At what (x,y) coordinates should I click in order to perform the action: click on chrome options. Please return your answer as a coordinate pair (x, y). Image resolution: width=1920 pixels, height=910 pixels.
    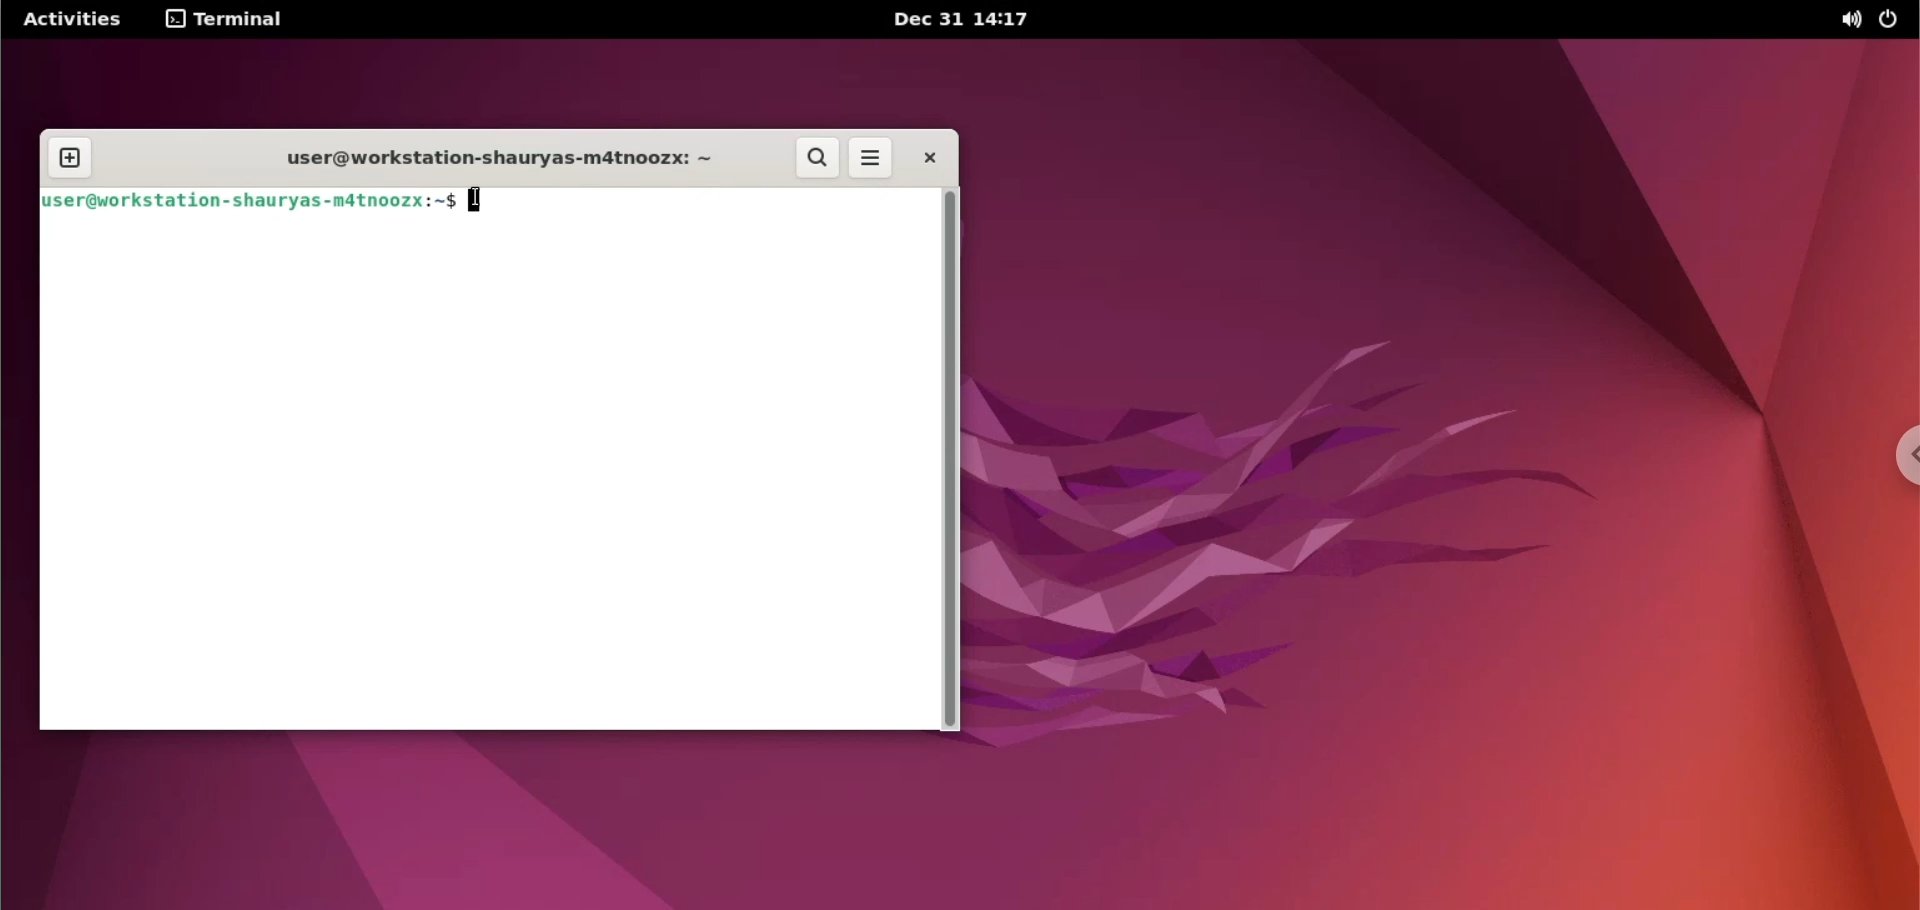
    Looking at the image, I should click on (1902, 452).